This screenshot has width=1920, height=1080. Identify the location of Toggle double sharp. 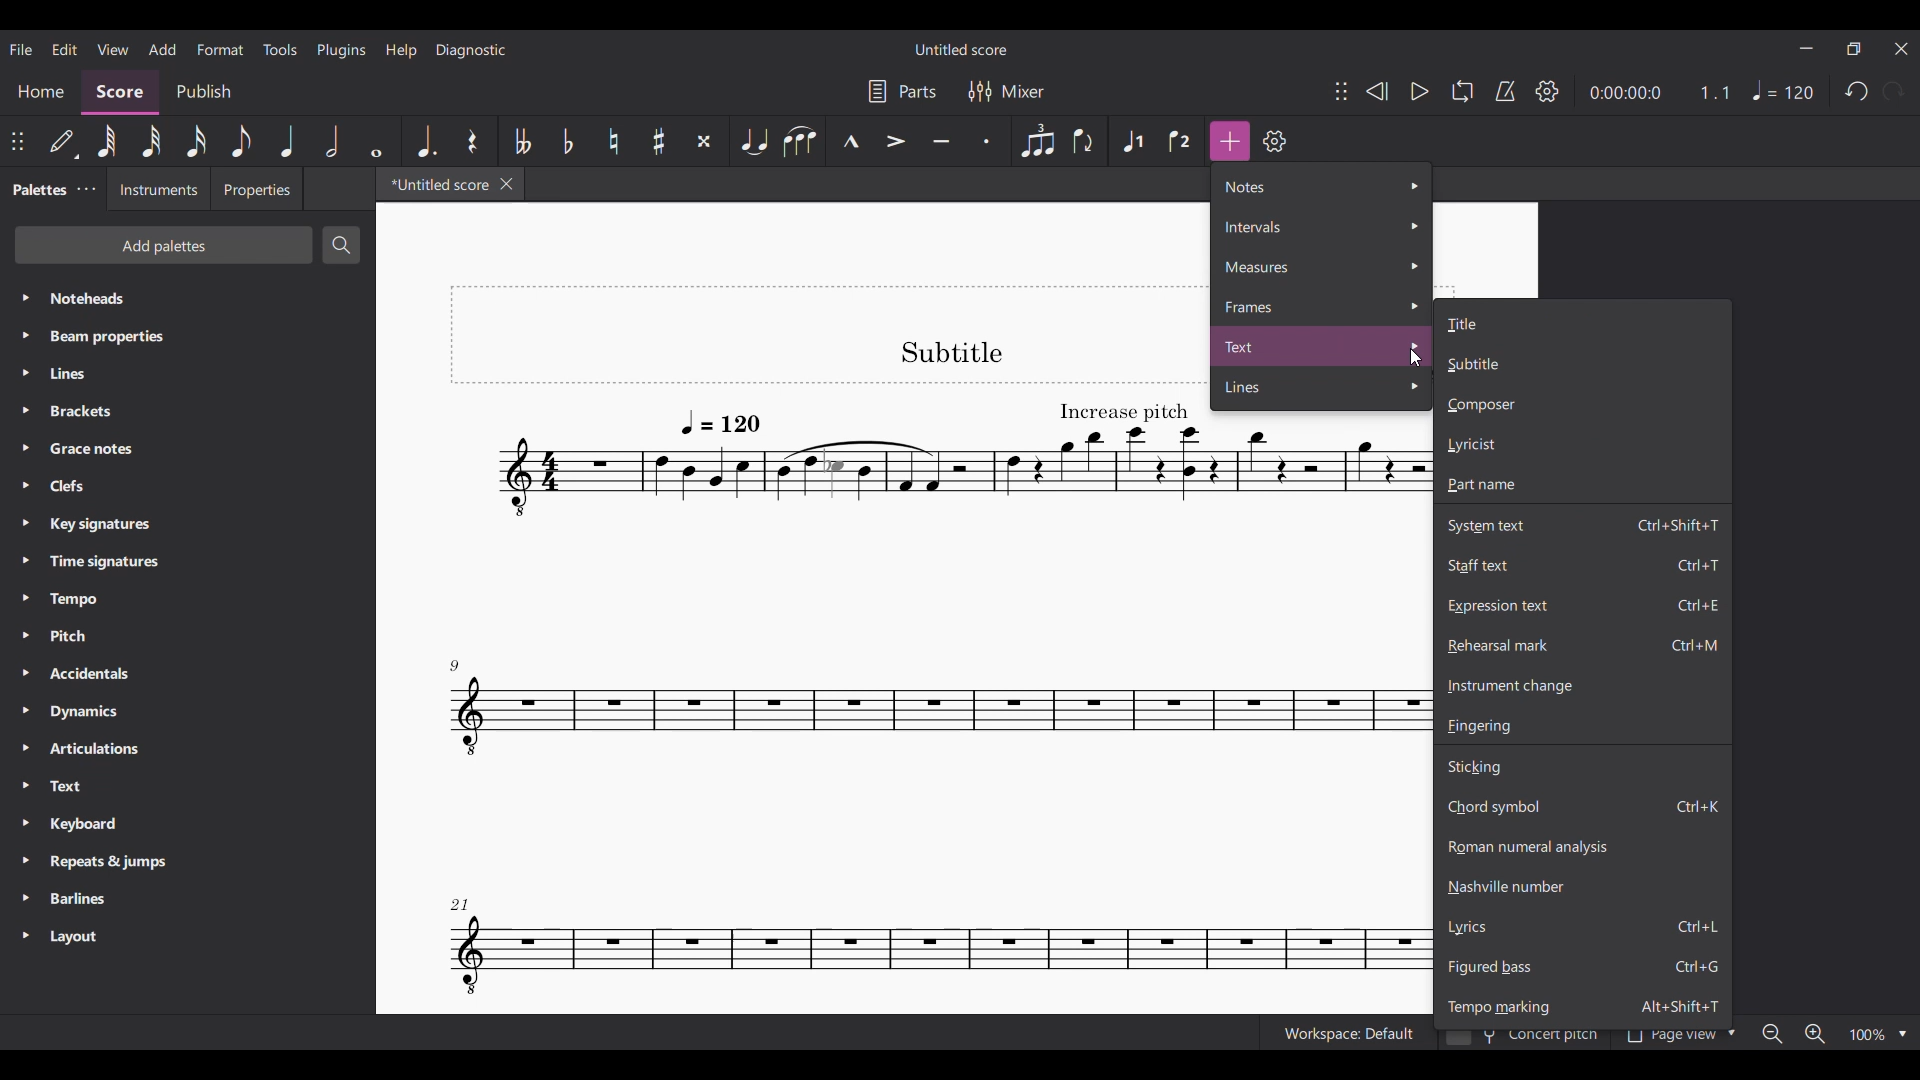
(704, 141).